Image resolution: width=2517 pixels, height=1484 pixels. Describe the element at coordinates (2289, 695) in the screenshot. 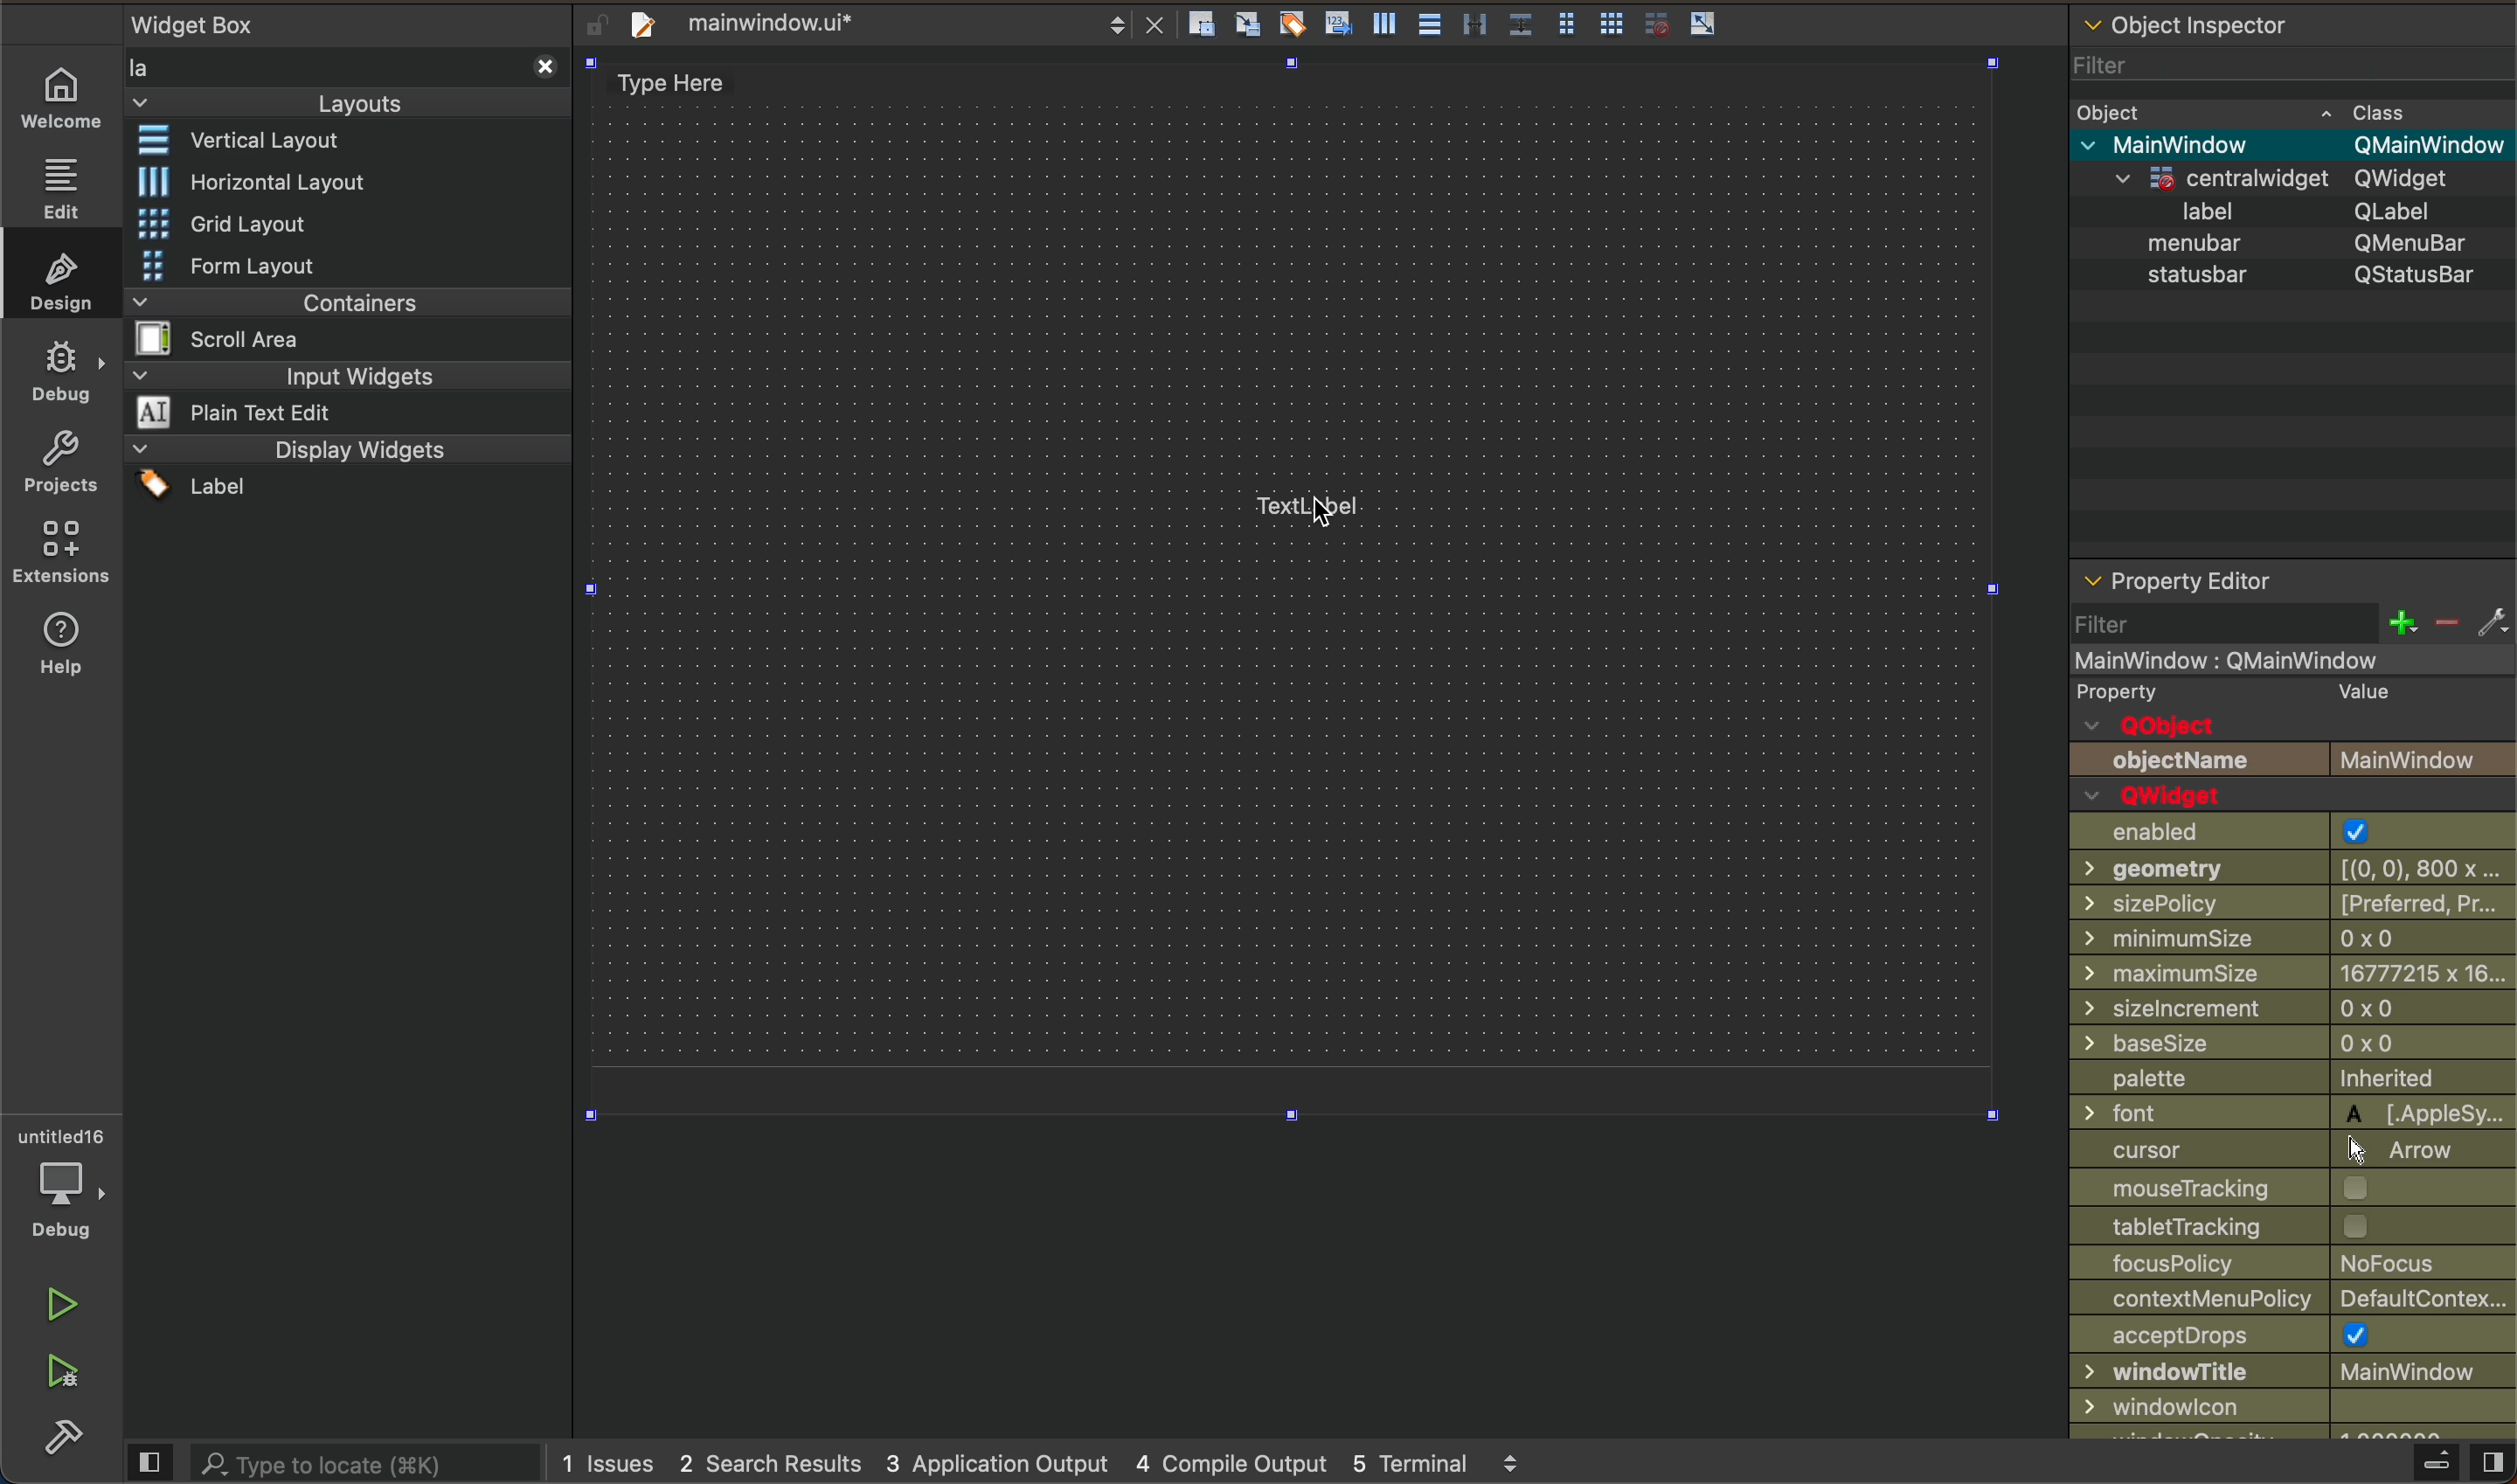

I see `property` at that location.